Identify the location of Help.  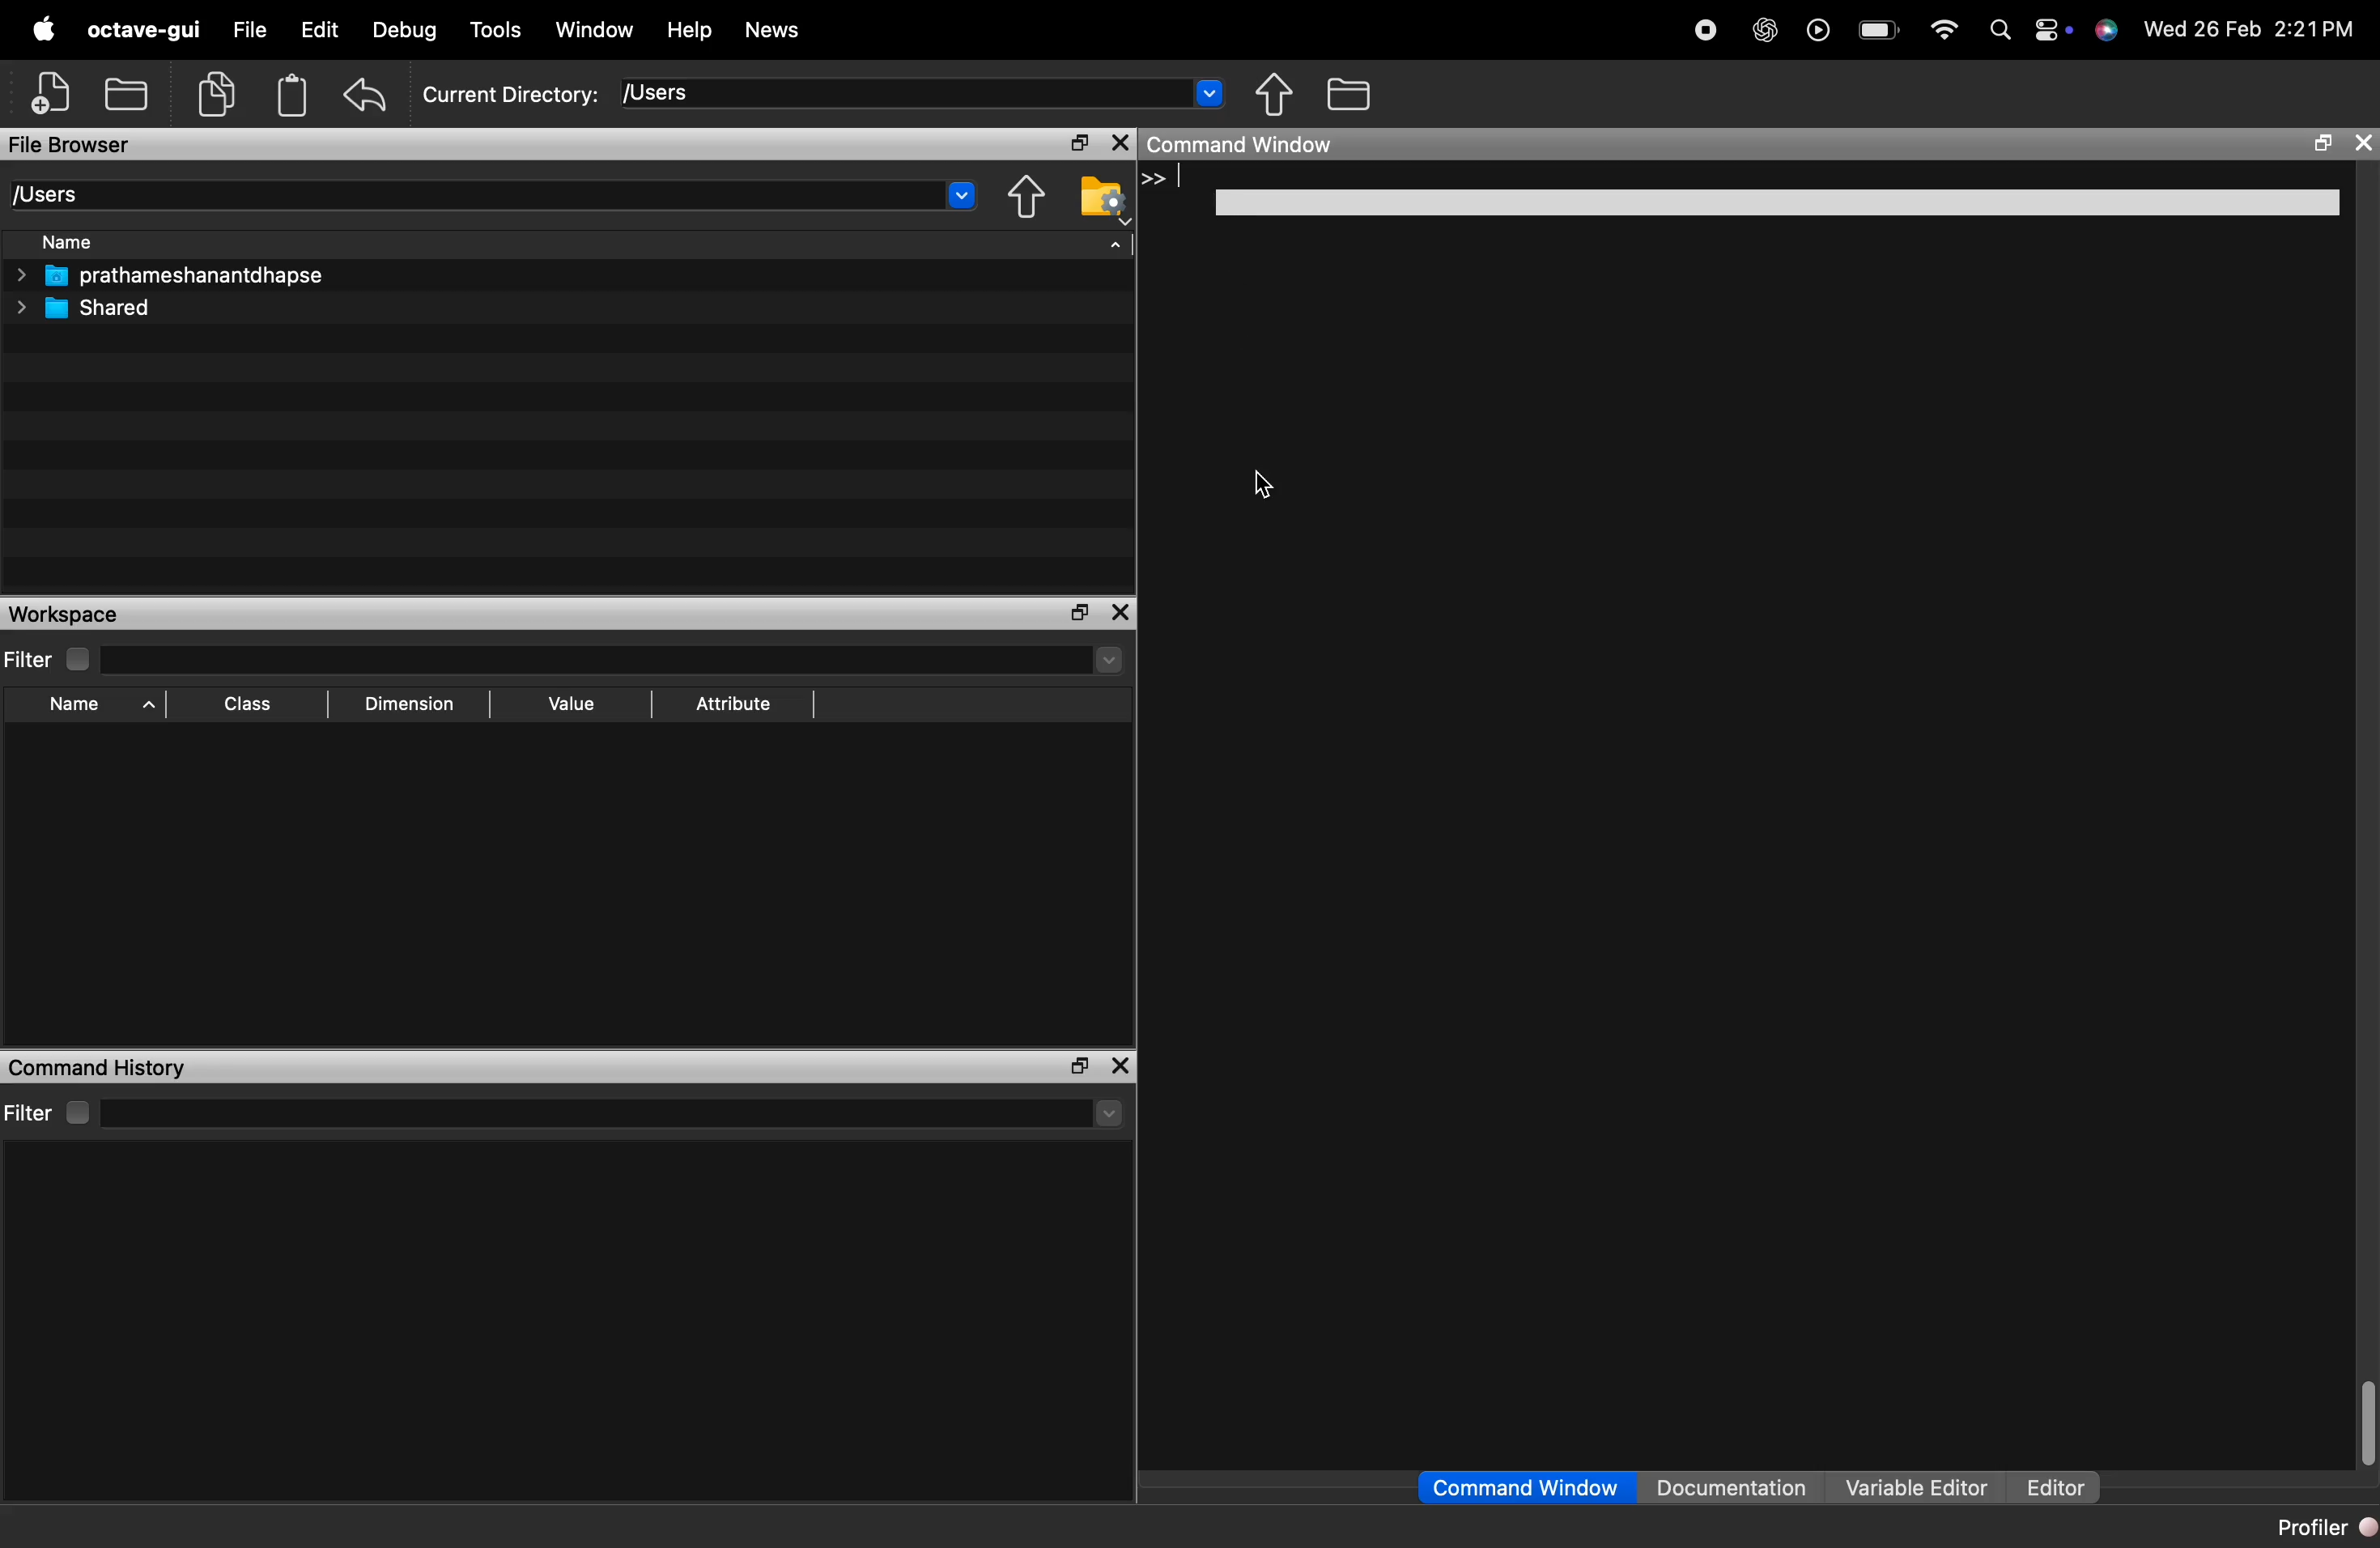
(694, 29).